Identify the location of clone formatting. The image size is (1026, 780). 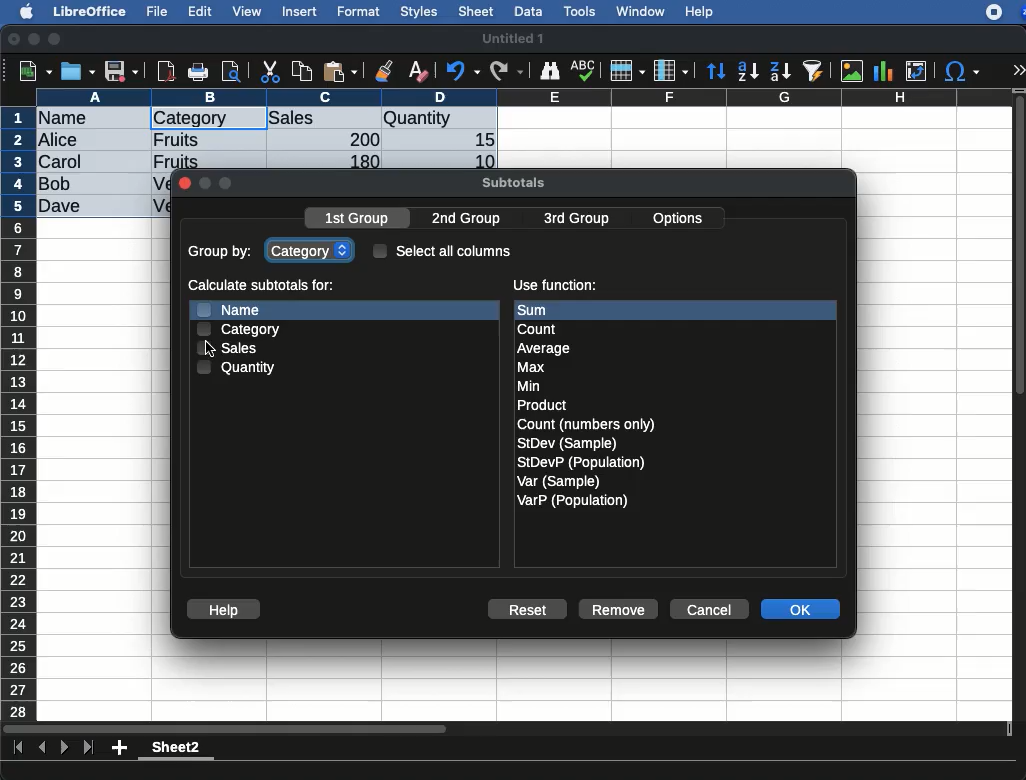
(384, 72).